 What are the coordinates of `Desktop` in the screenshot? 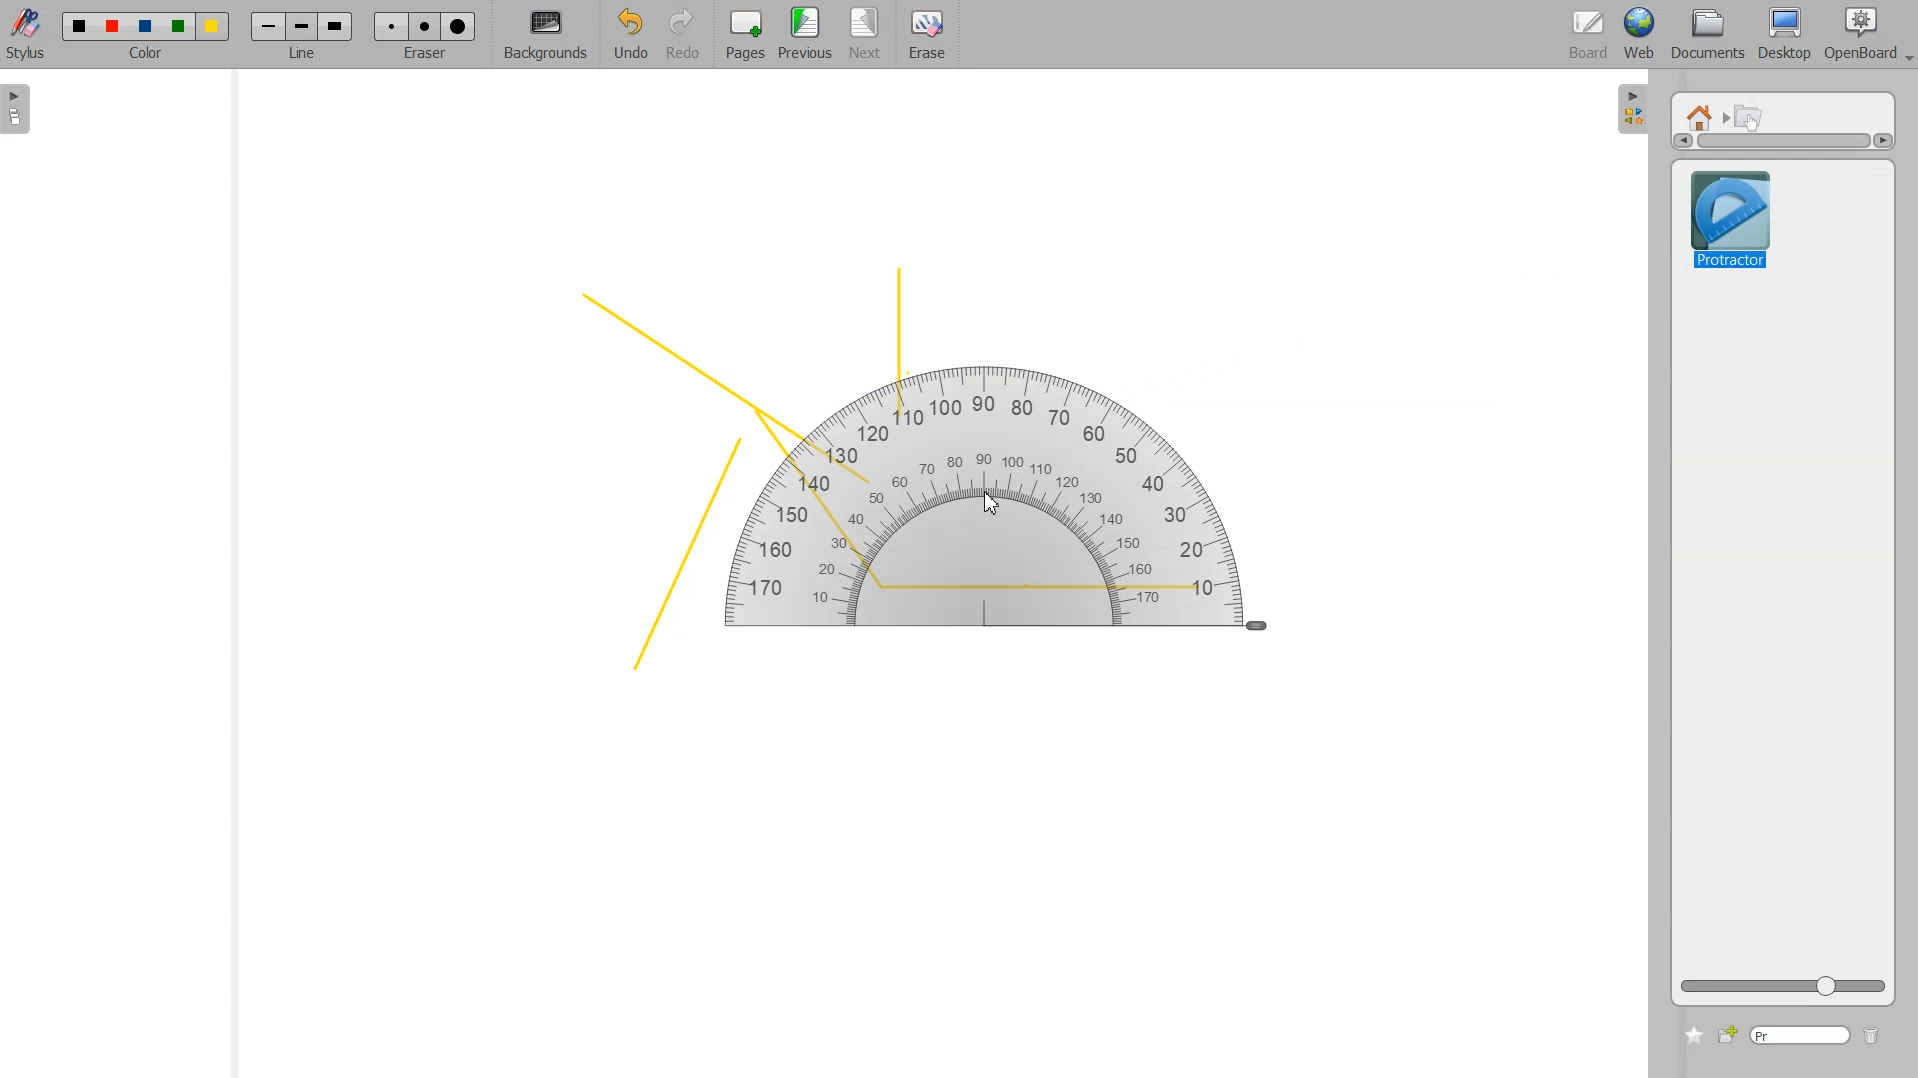 It's located at (1784, 35).